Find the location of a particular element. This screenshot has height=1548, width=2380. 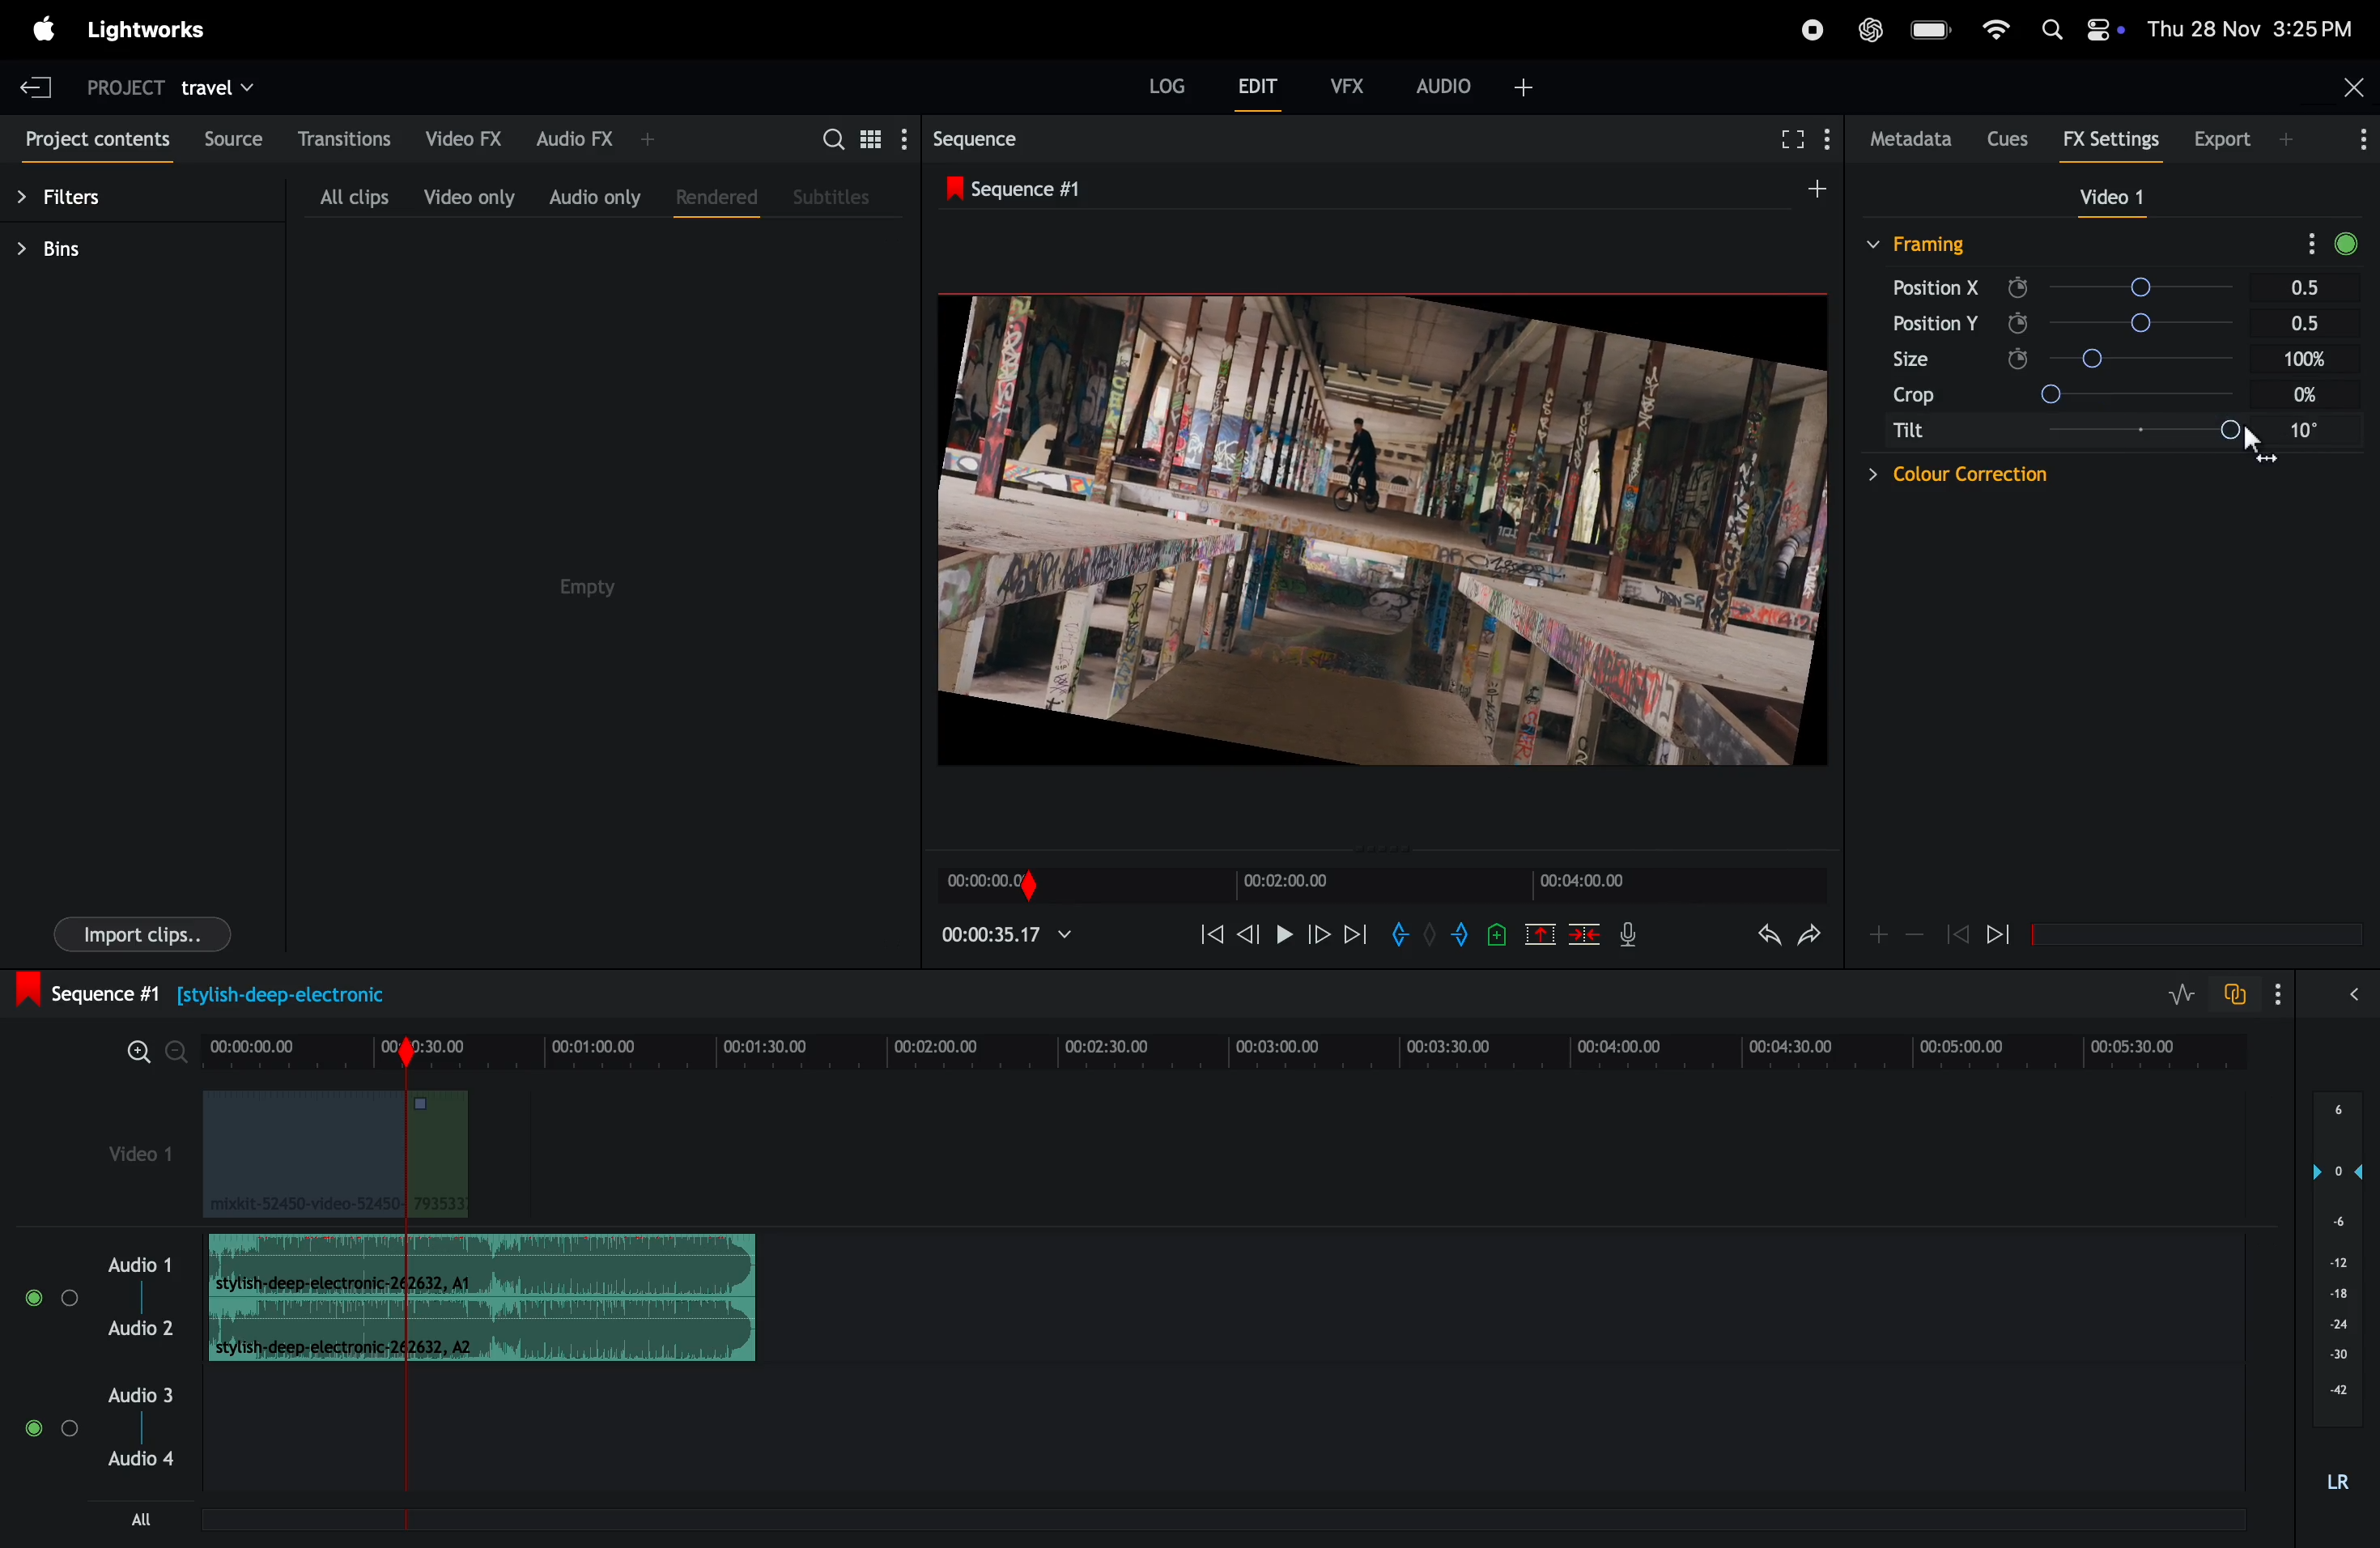

show settings  menu is located at coordinates (2306, 243).